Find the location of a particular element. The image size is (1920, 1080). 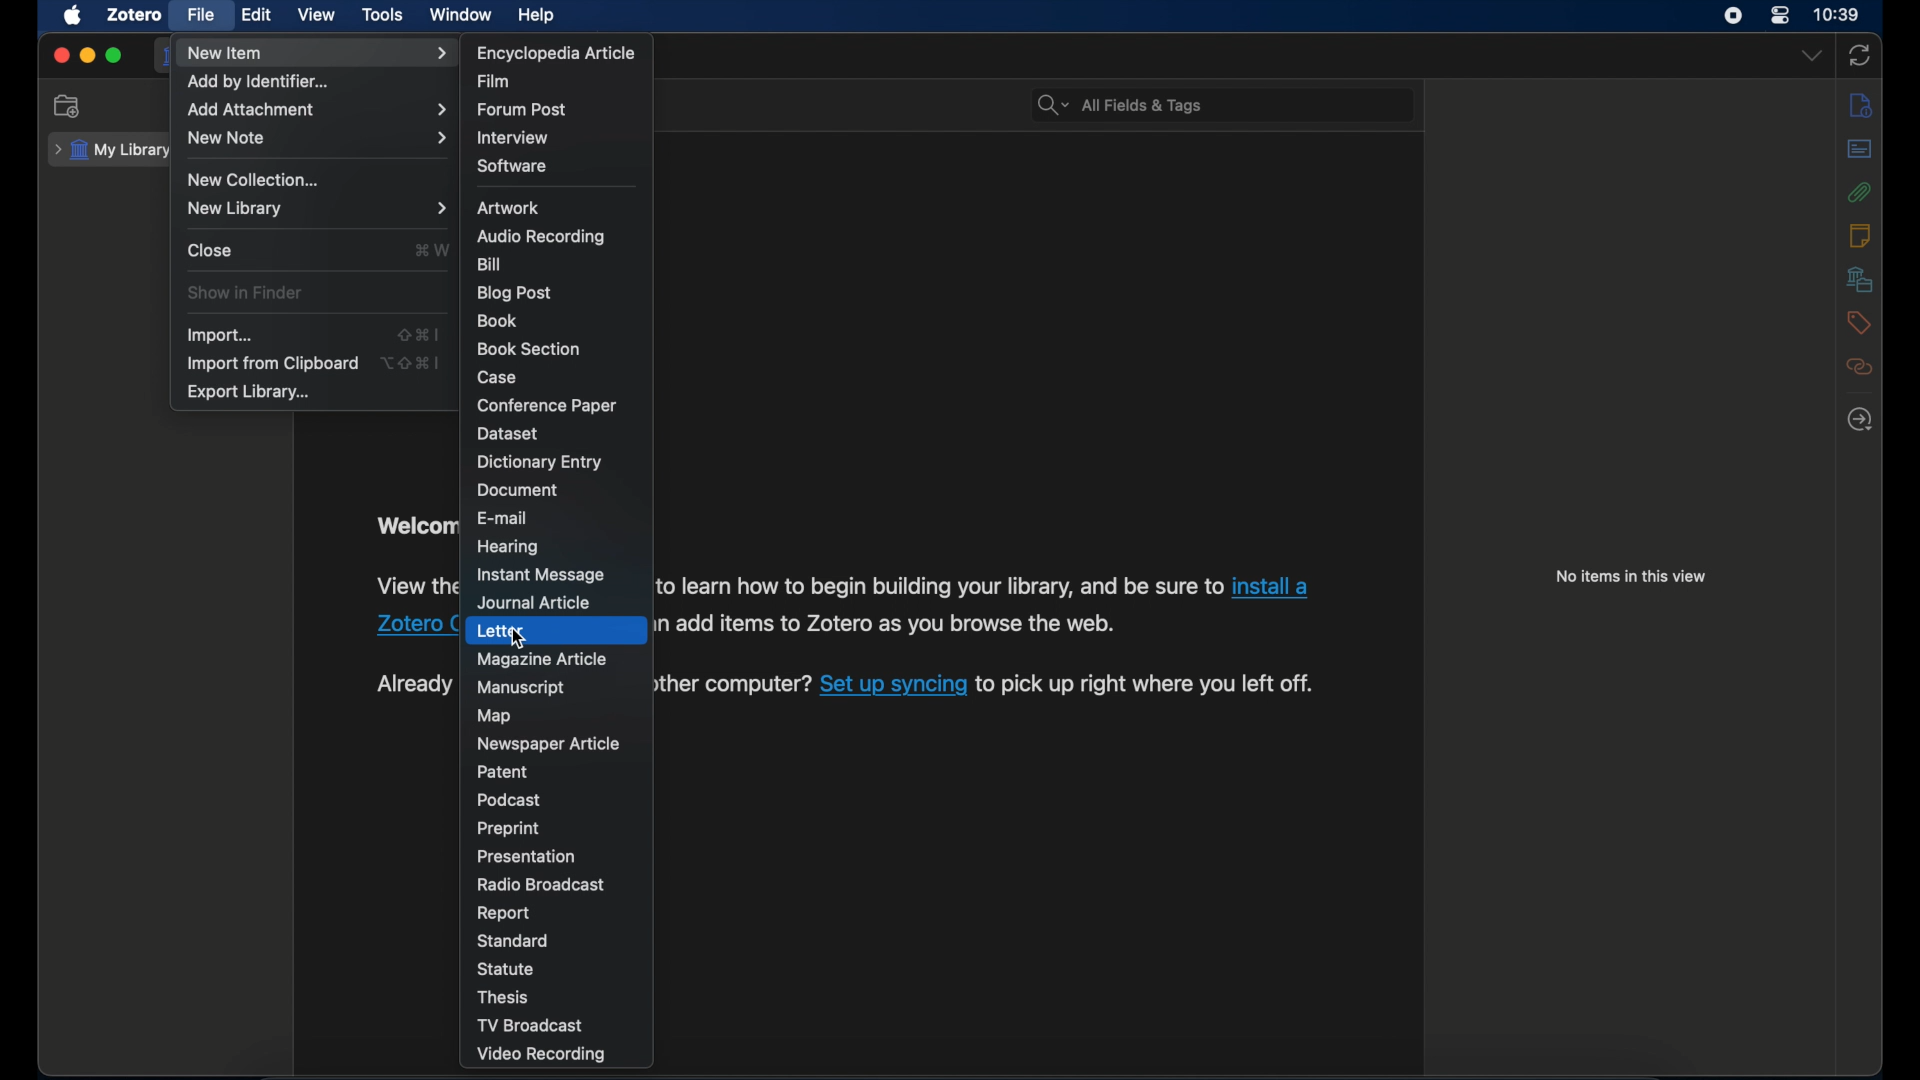

no items in this view is located at coordinates (1631, 576).